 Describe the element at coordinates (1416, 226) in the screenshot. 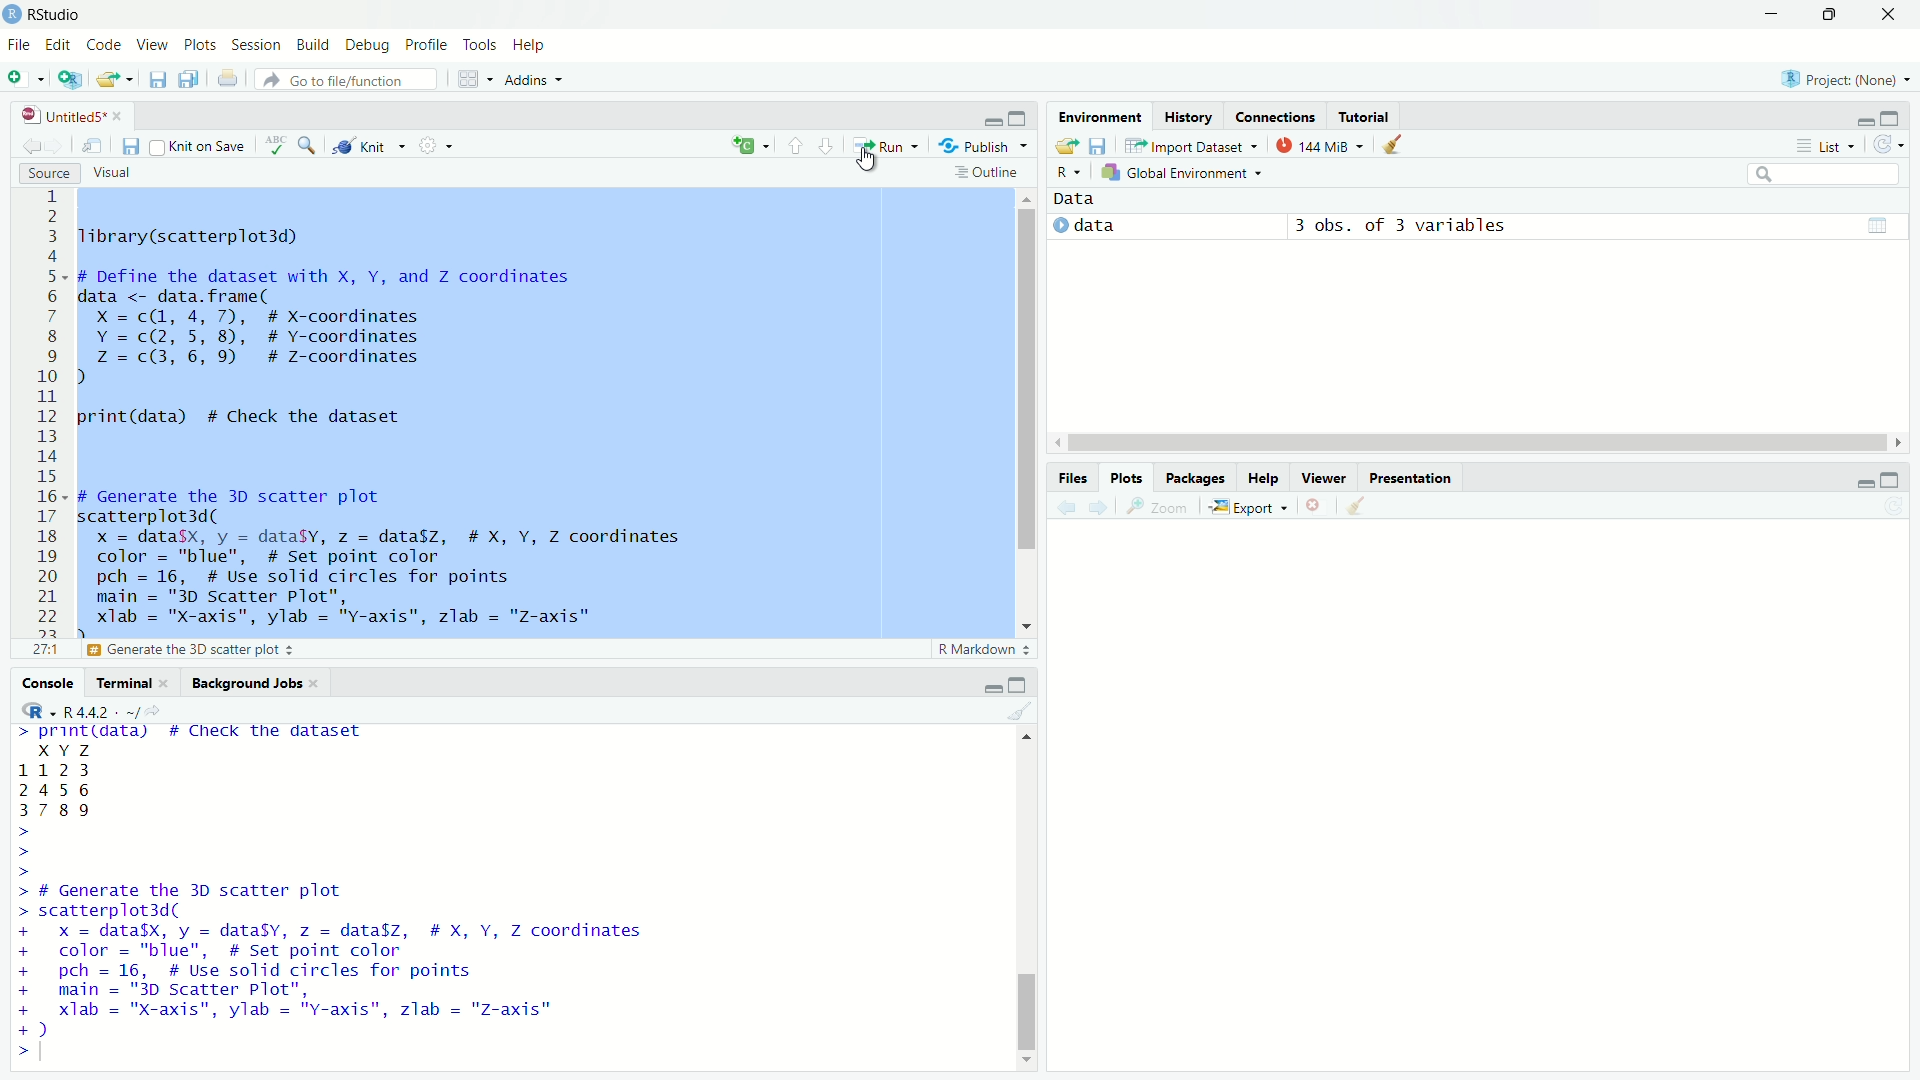

I see `3 obs. of 3 variables` at that location.